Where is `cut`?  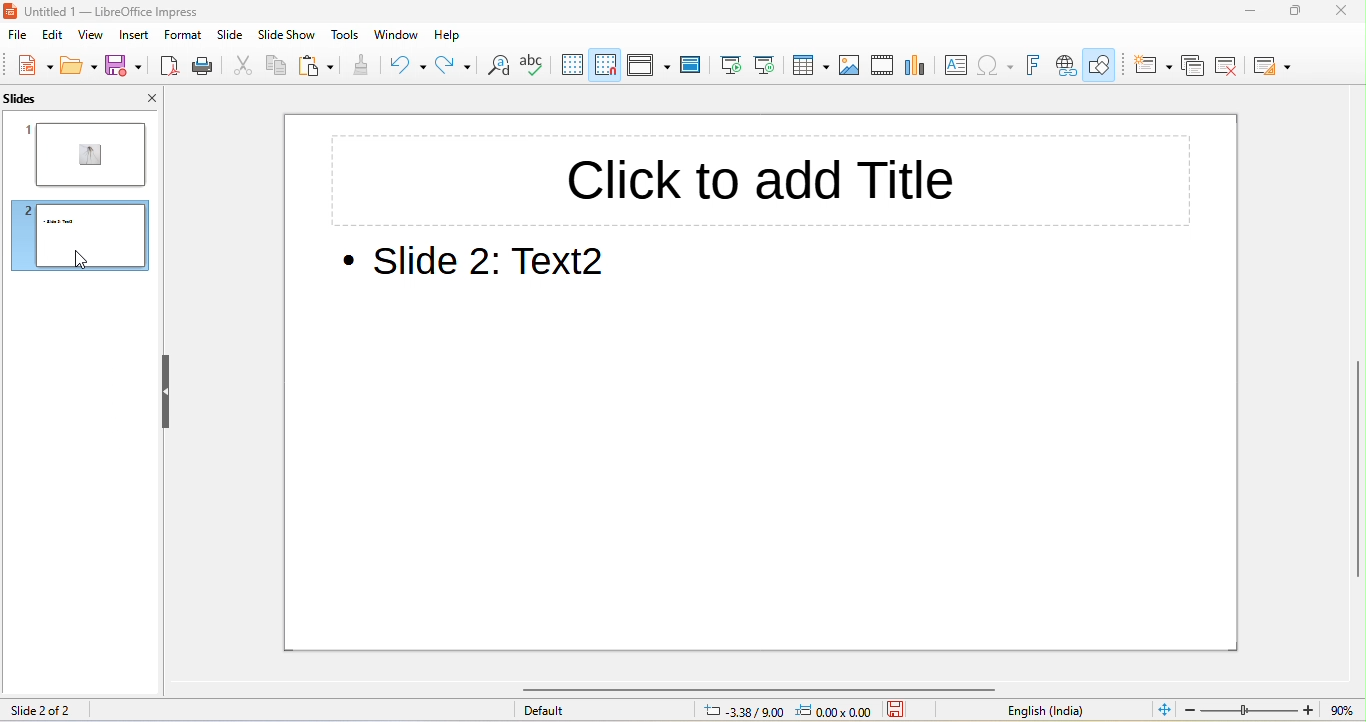
cut is located at coordinates (245, 67).